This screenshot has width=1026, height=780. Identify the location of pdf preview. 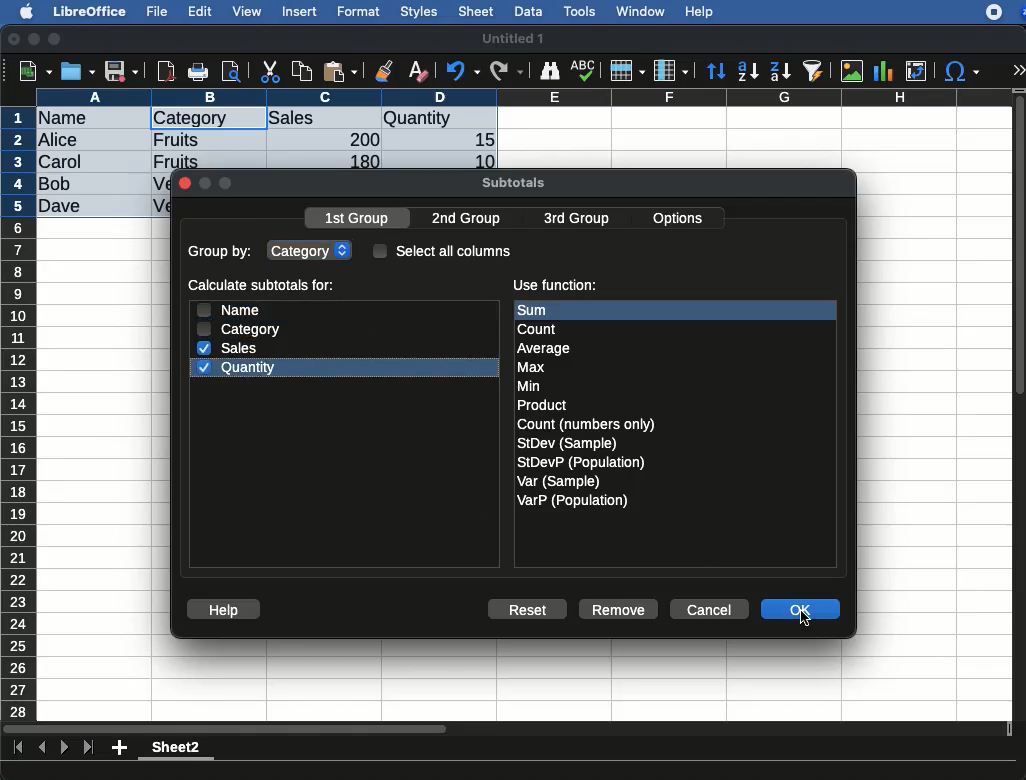
(167, 71).